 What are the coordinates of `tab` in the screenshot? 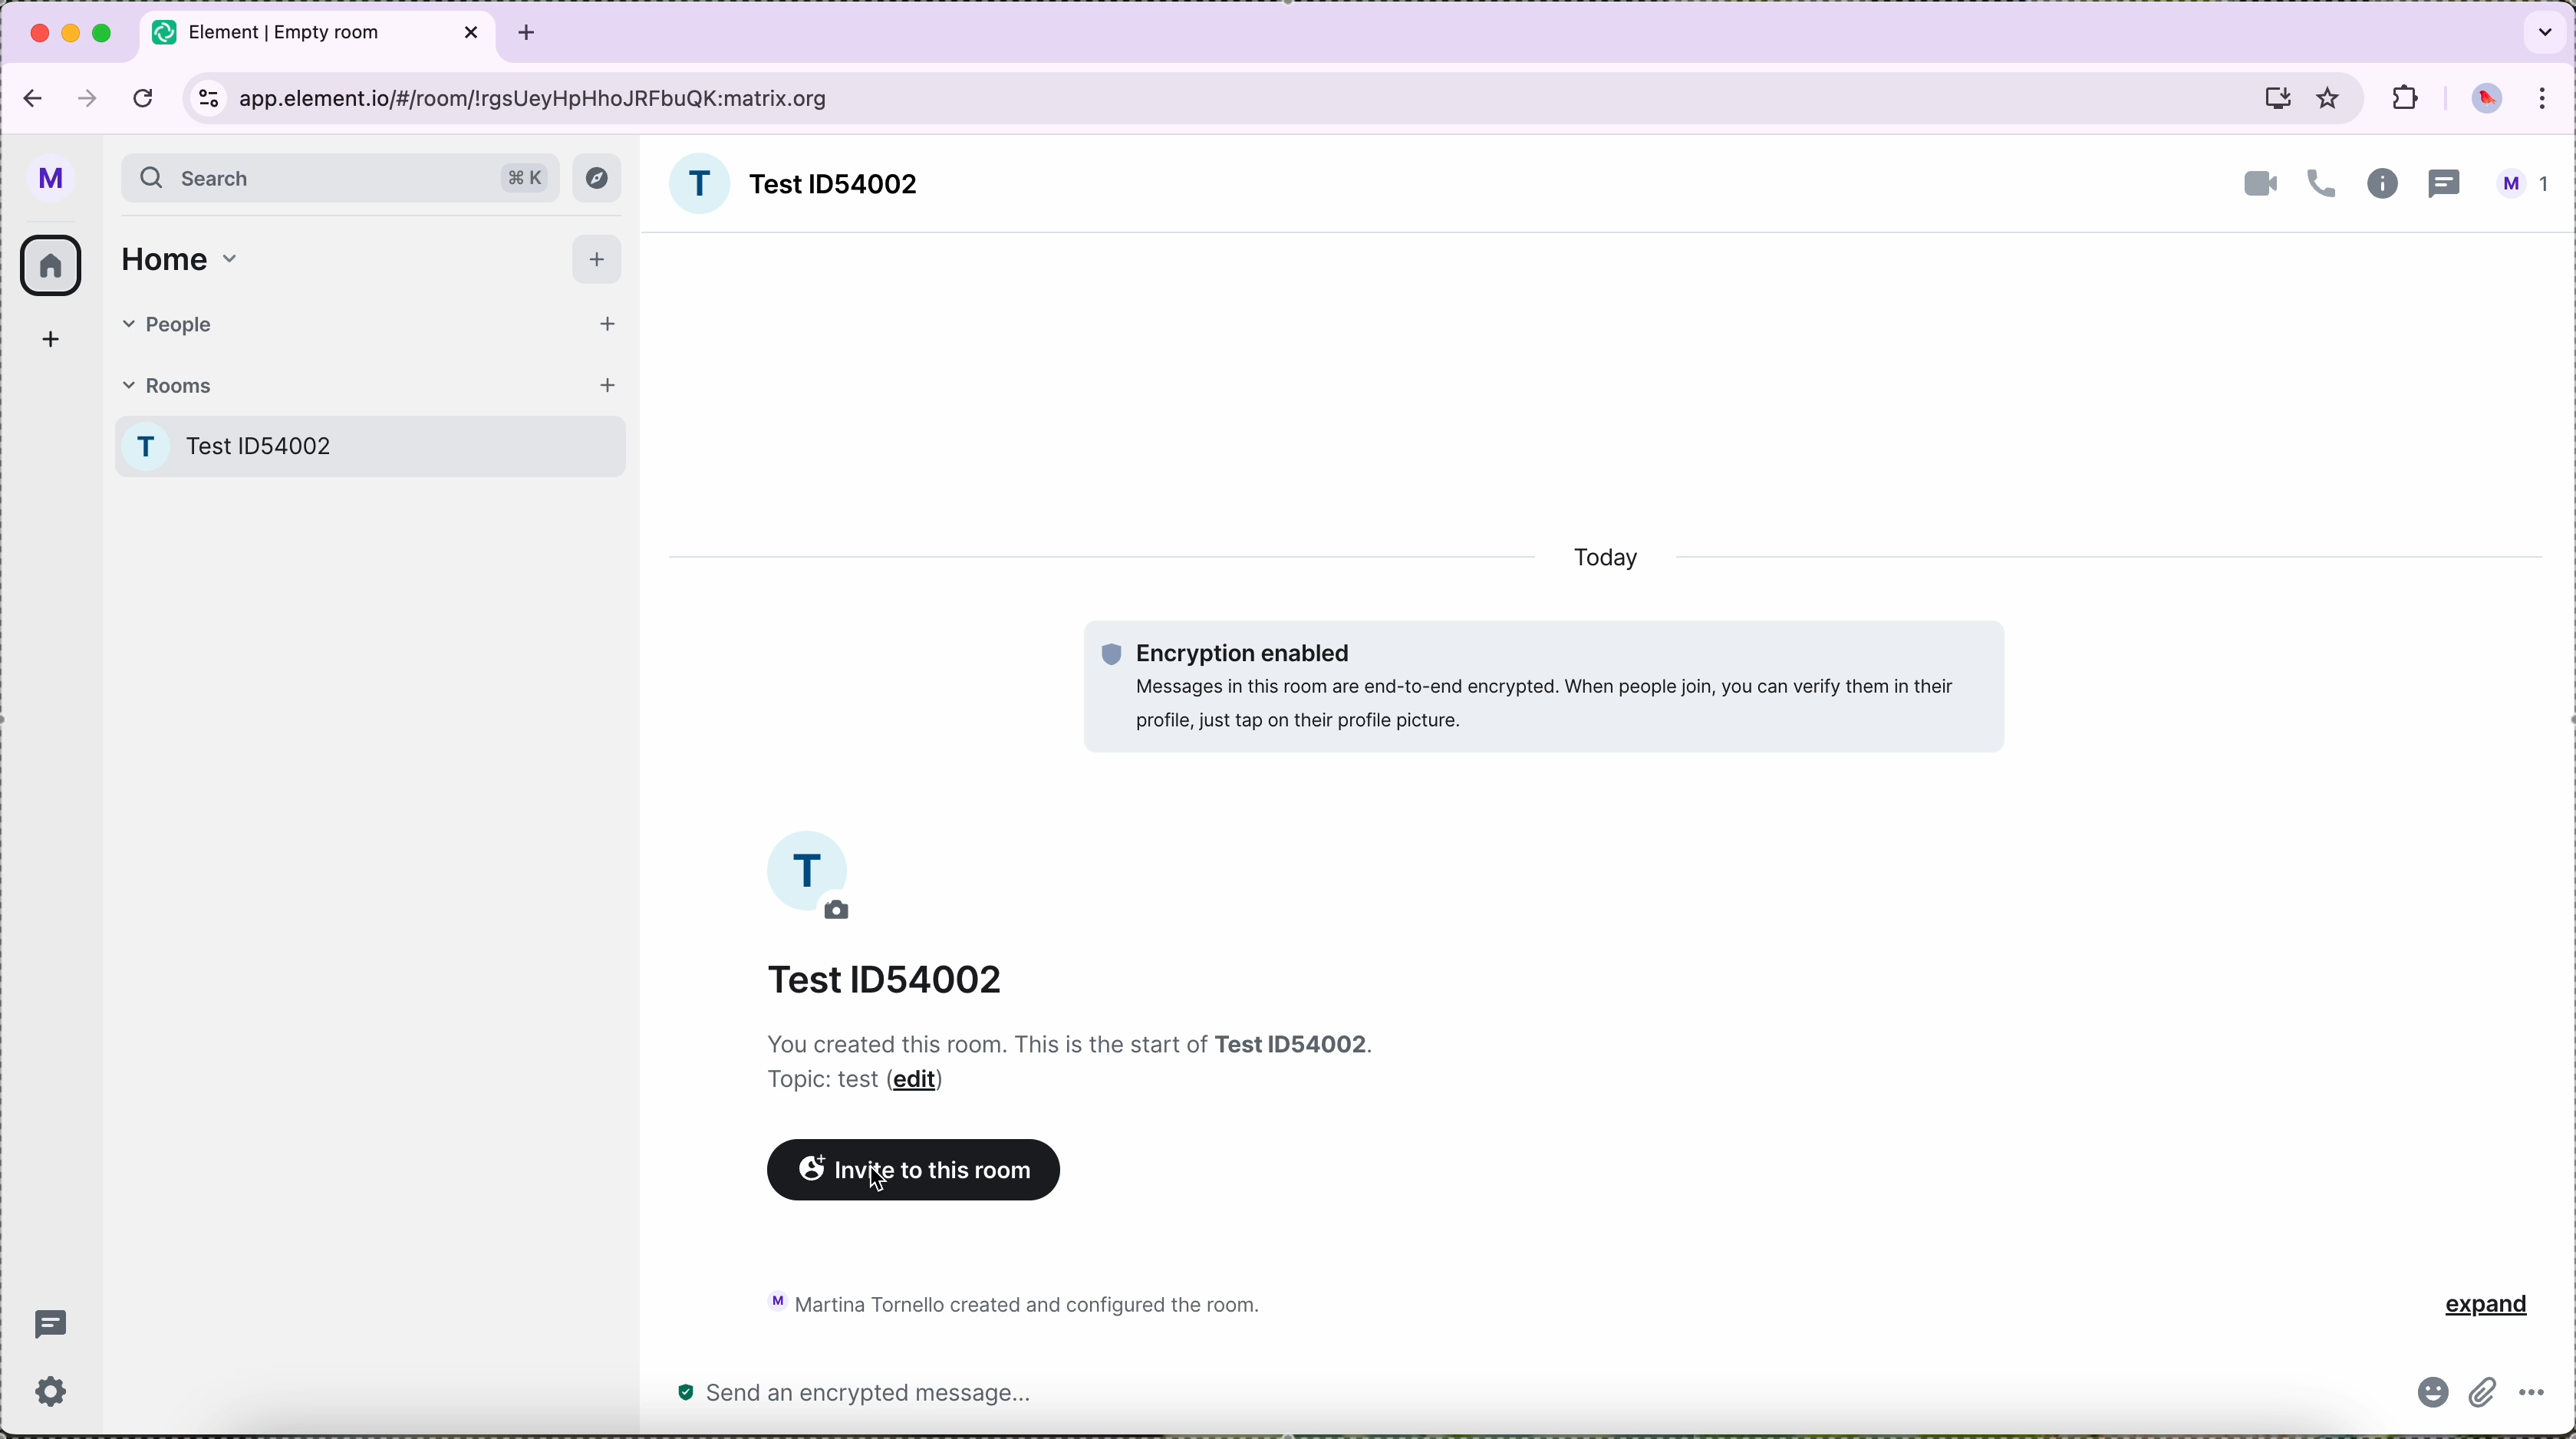 It's located at (528, 30).